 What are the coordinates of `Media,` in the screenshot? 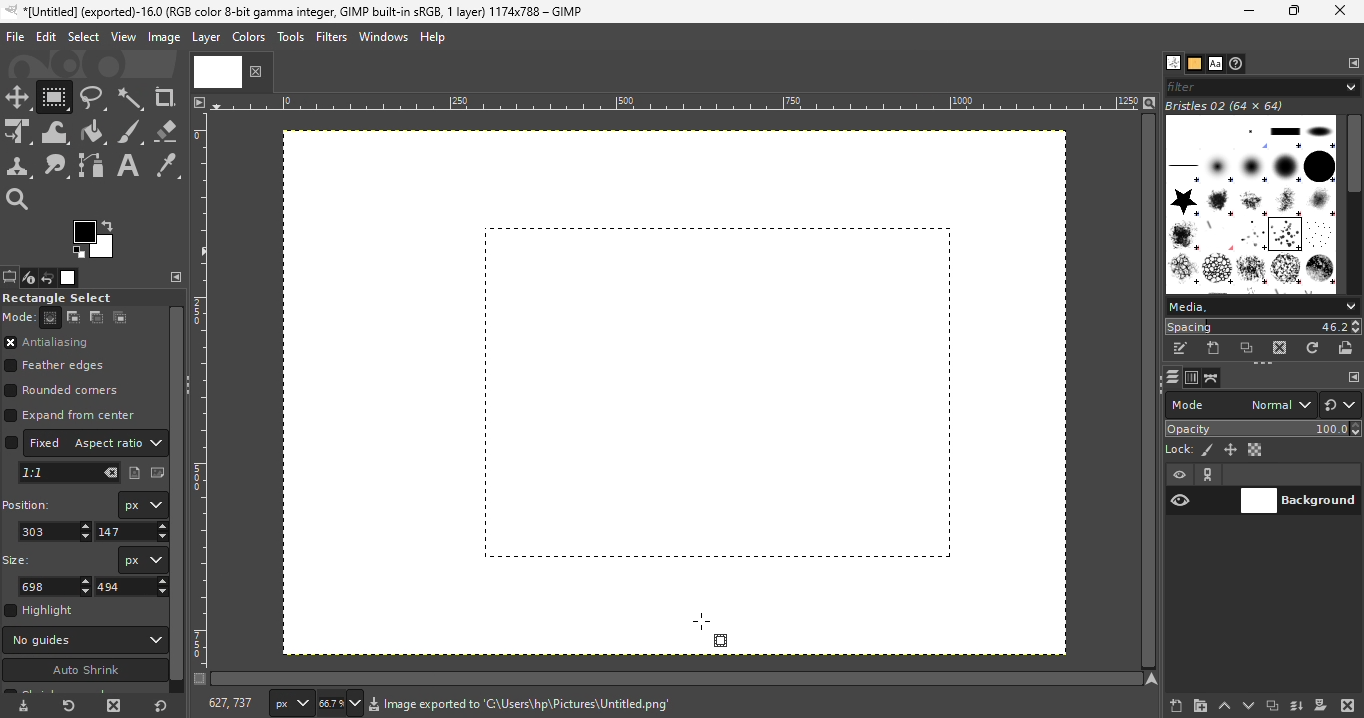 It's located at (1262, 306).